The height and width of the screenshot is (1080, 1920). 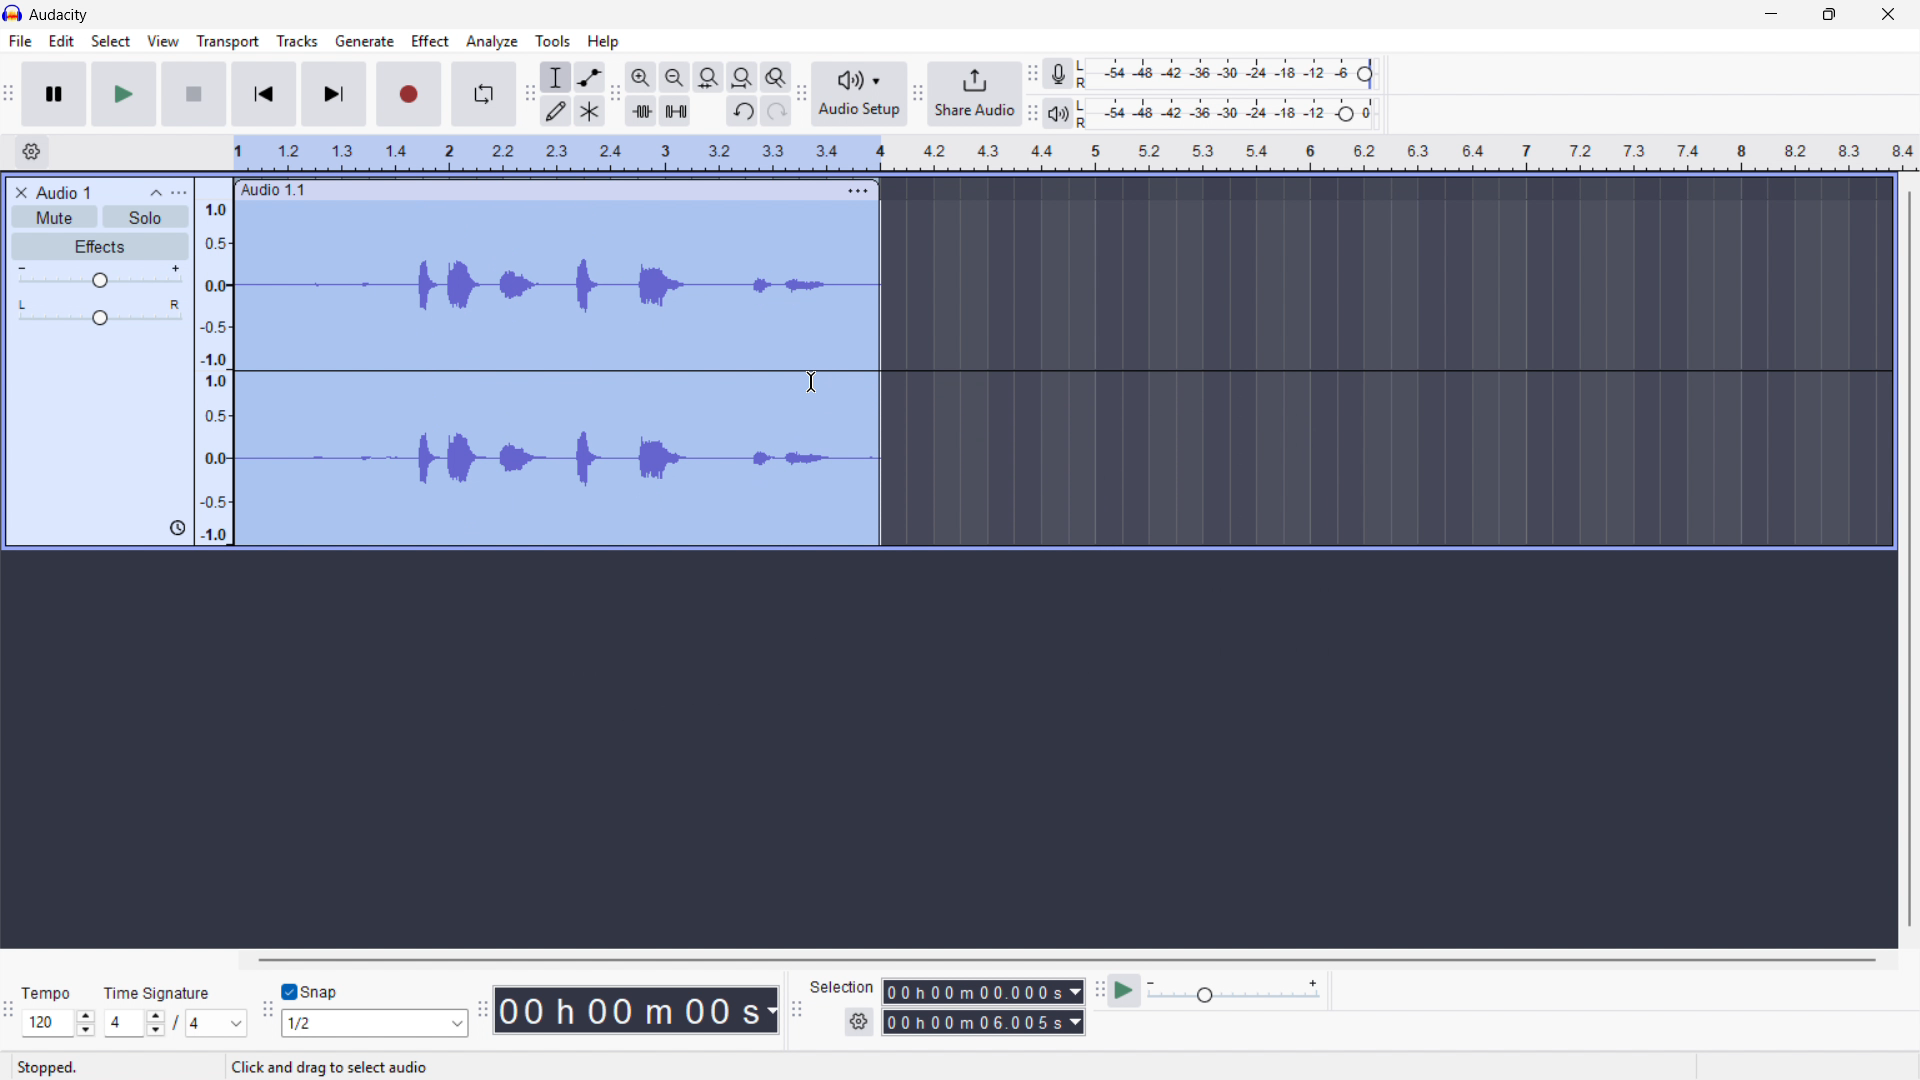 I want to click on stopped, so click(x=52, y=1066).